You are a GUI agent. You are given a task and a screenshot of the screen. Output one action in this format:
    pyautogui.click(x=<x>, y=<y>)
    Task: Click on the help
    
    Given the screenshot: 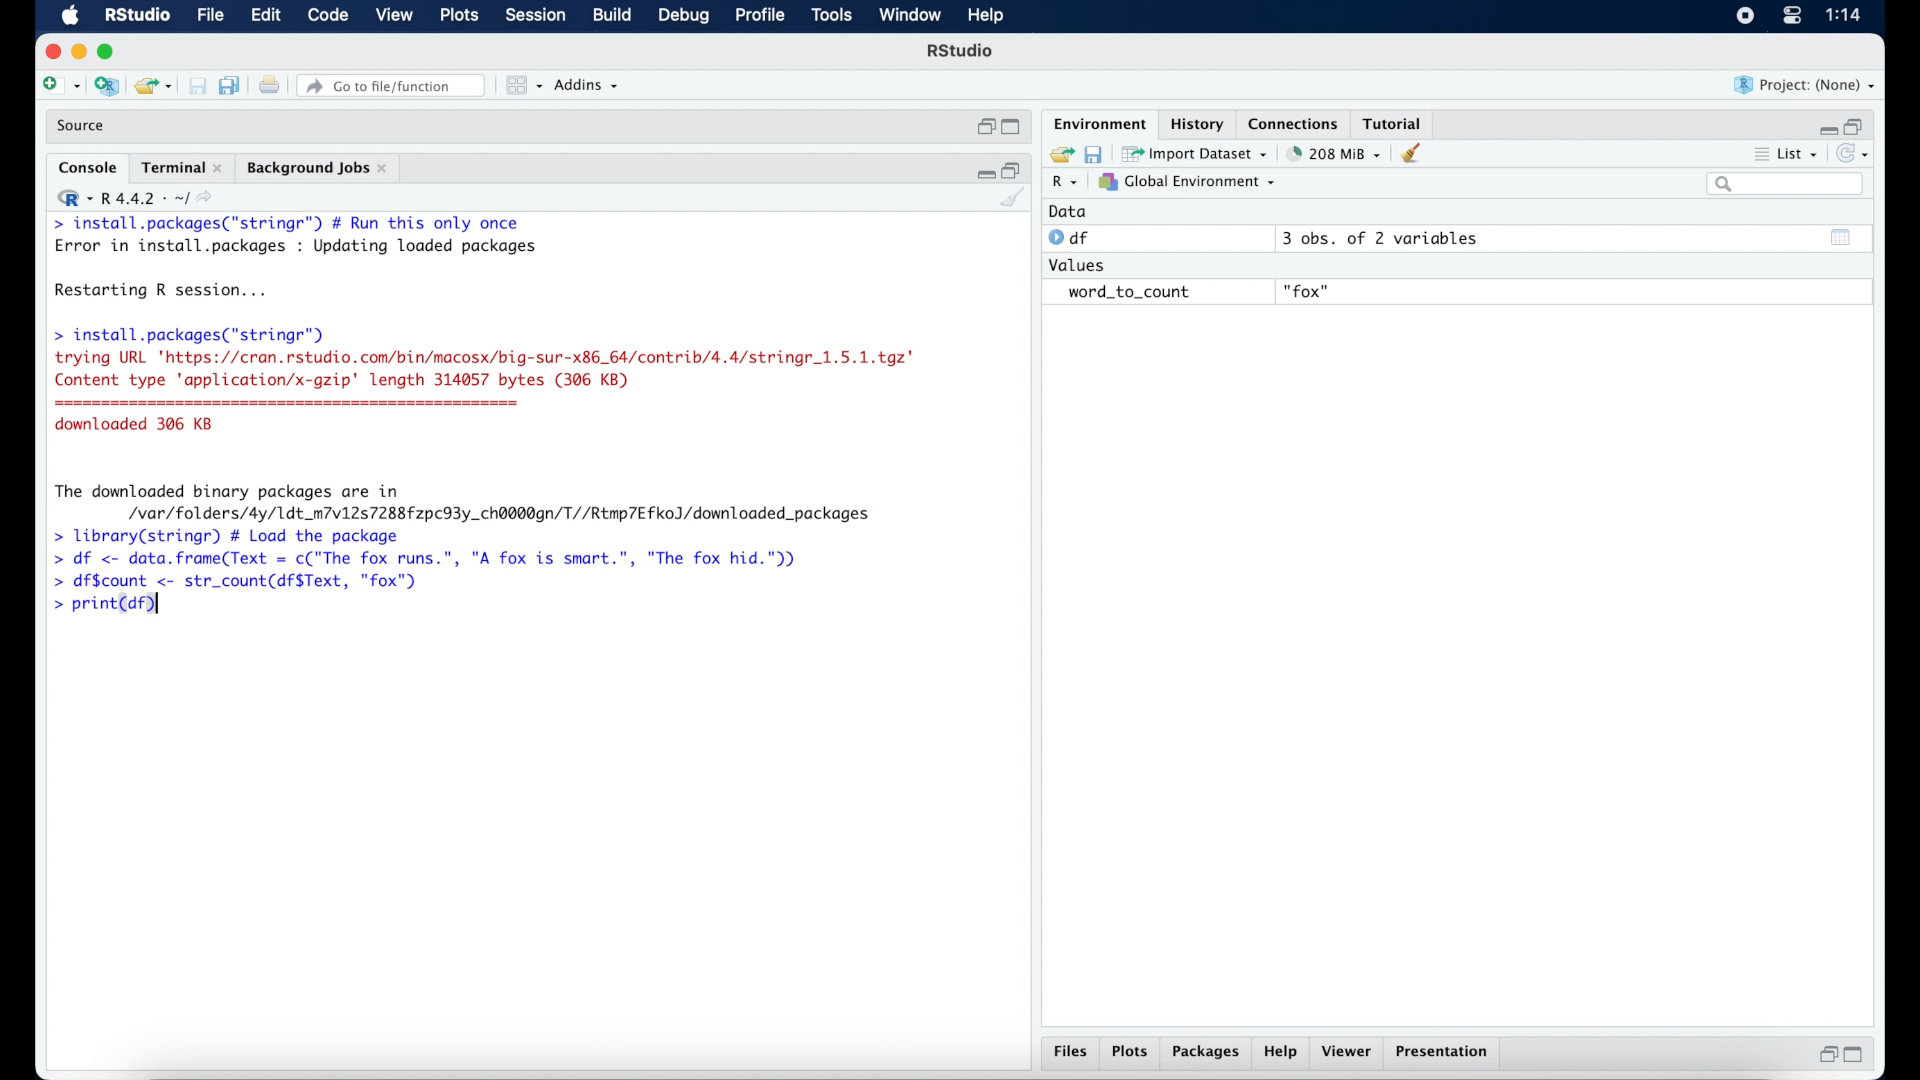 What is the action you would take?
    pyautogui.click(x=989, y=17)
    